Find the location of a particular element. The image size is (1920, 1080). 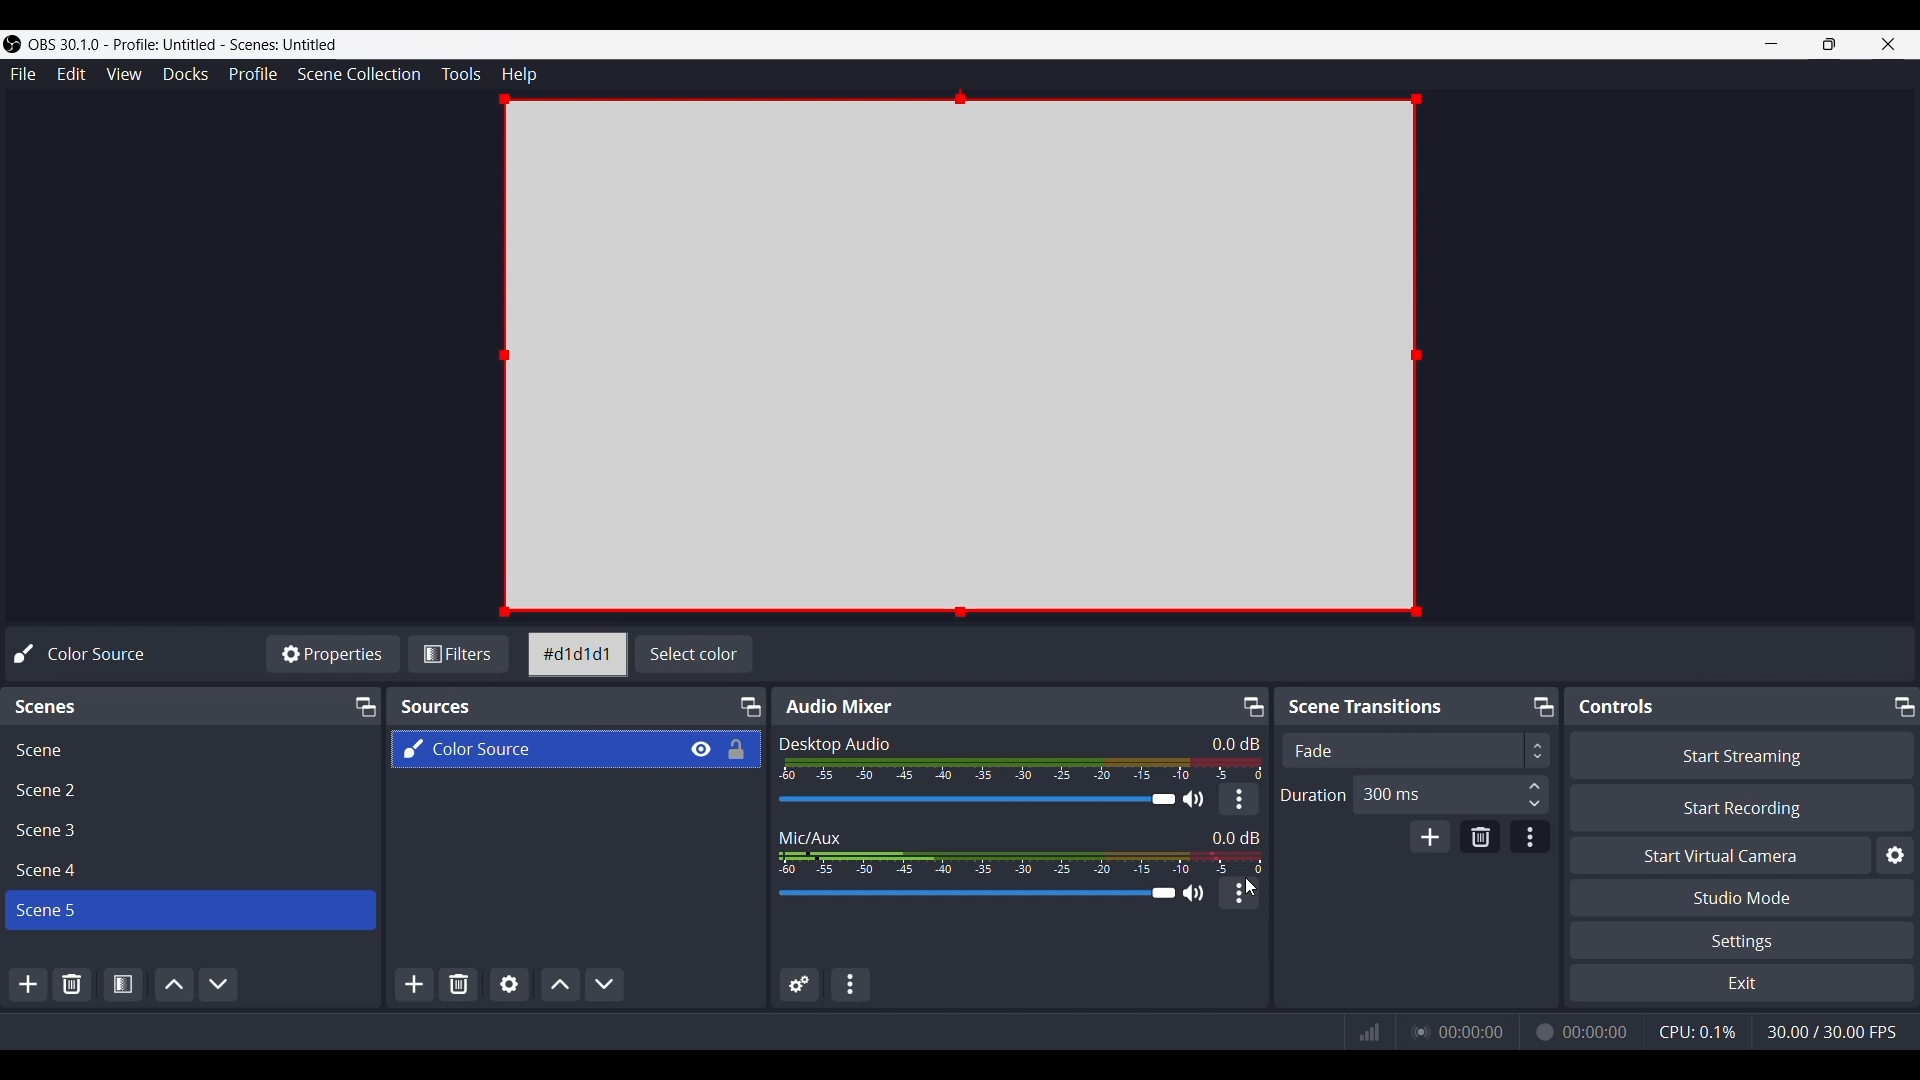

30.00/30.00 FPS is located at coordinates (1831, 1031).